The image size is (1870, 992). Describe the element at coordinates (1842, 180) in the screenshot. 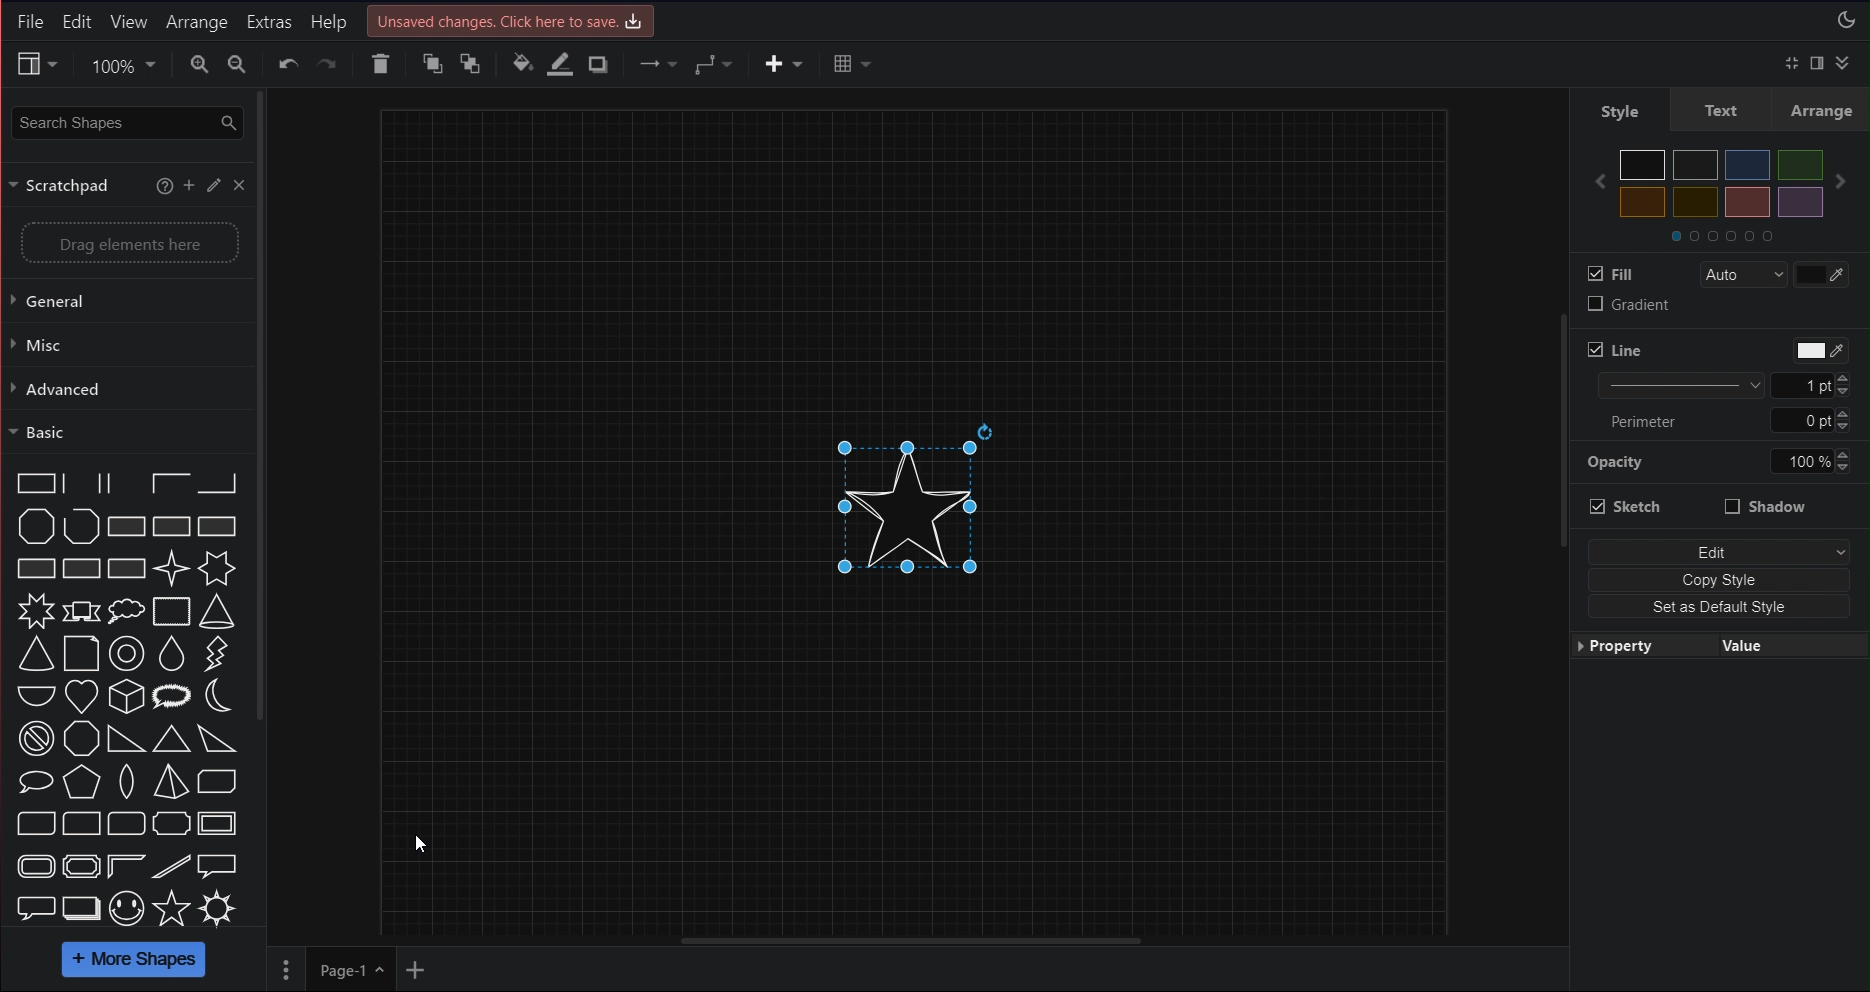

I see `Go Forward` at that location.